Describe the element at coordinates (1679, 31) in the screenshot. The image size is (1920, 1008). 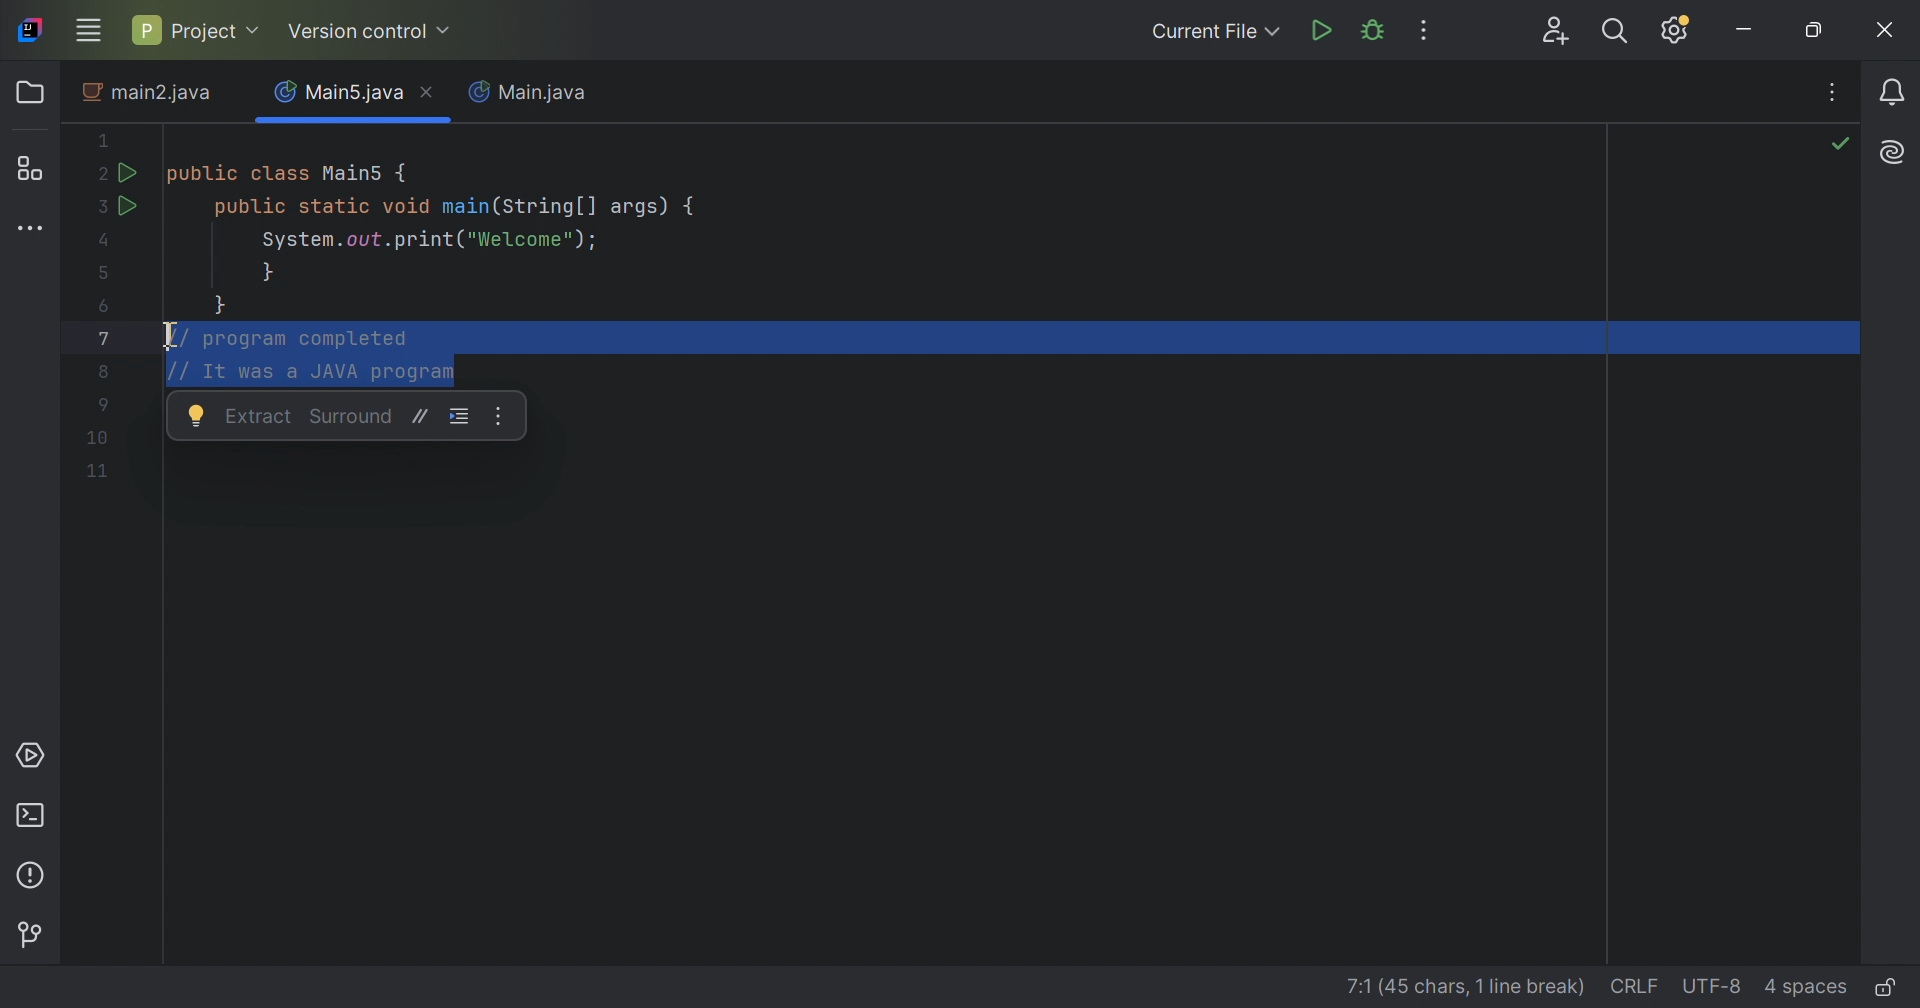
I see `Updates available. IDE and Project Settings.` at that location.